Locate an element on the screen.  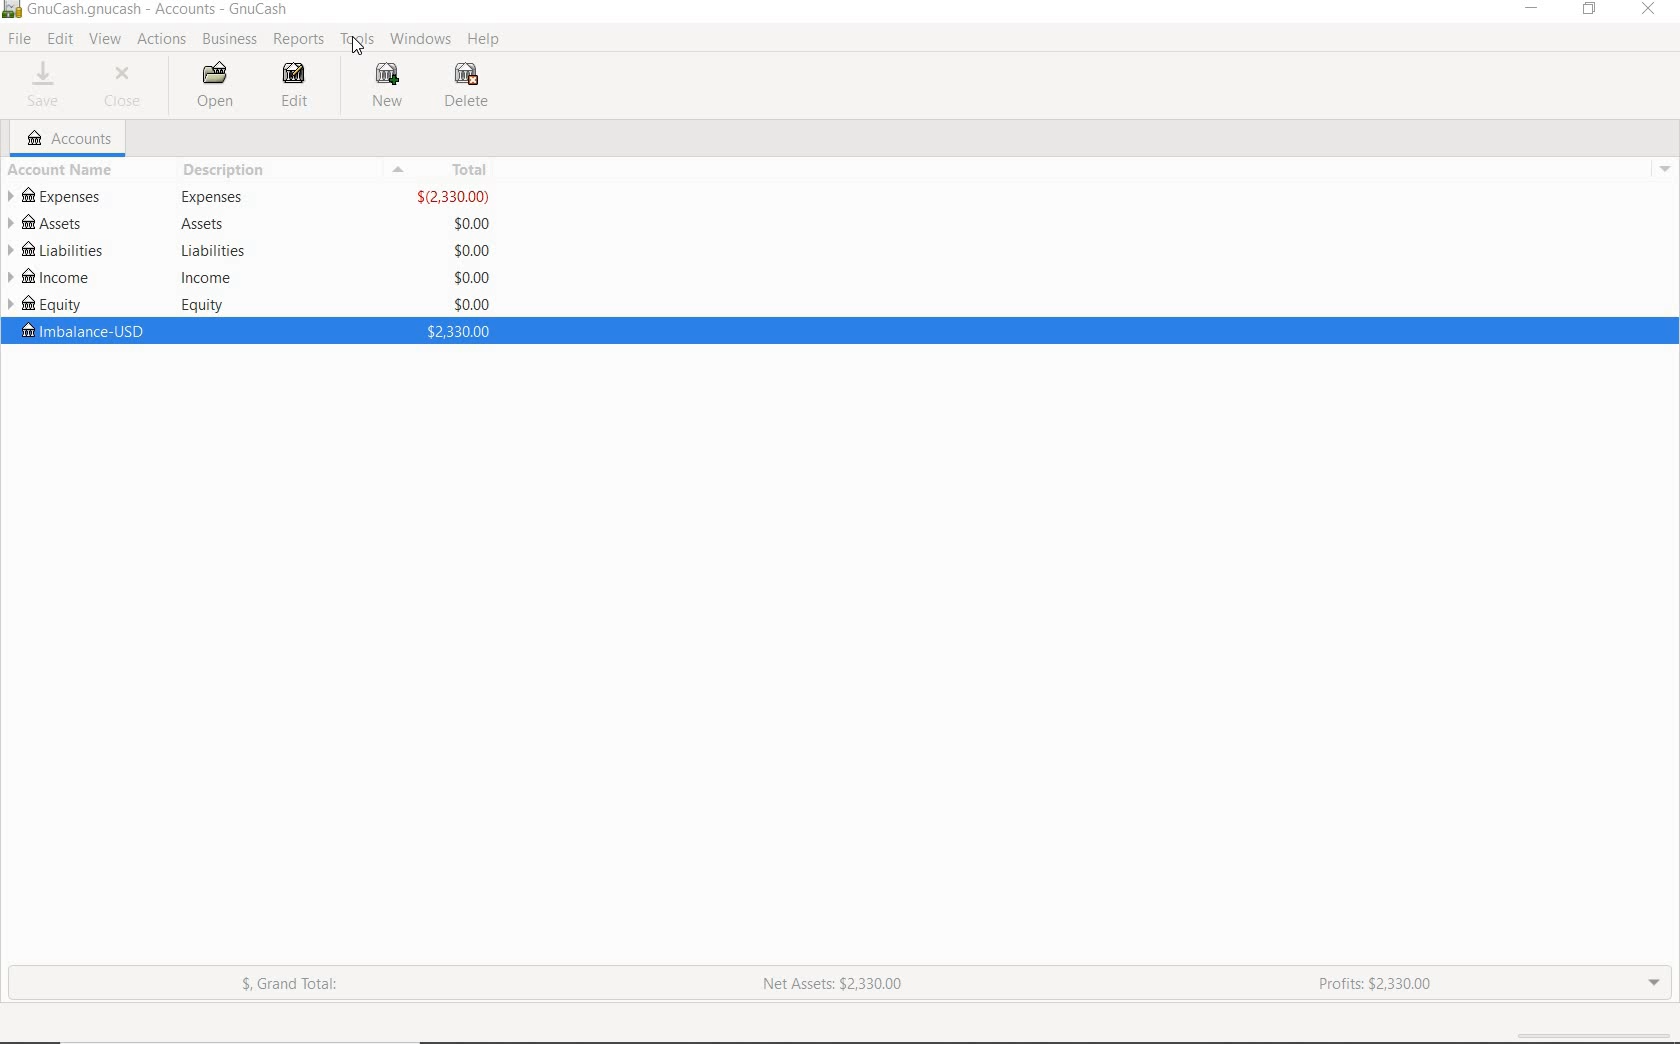
GRAND TOTAL is located at coordinates (288, 982).